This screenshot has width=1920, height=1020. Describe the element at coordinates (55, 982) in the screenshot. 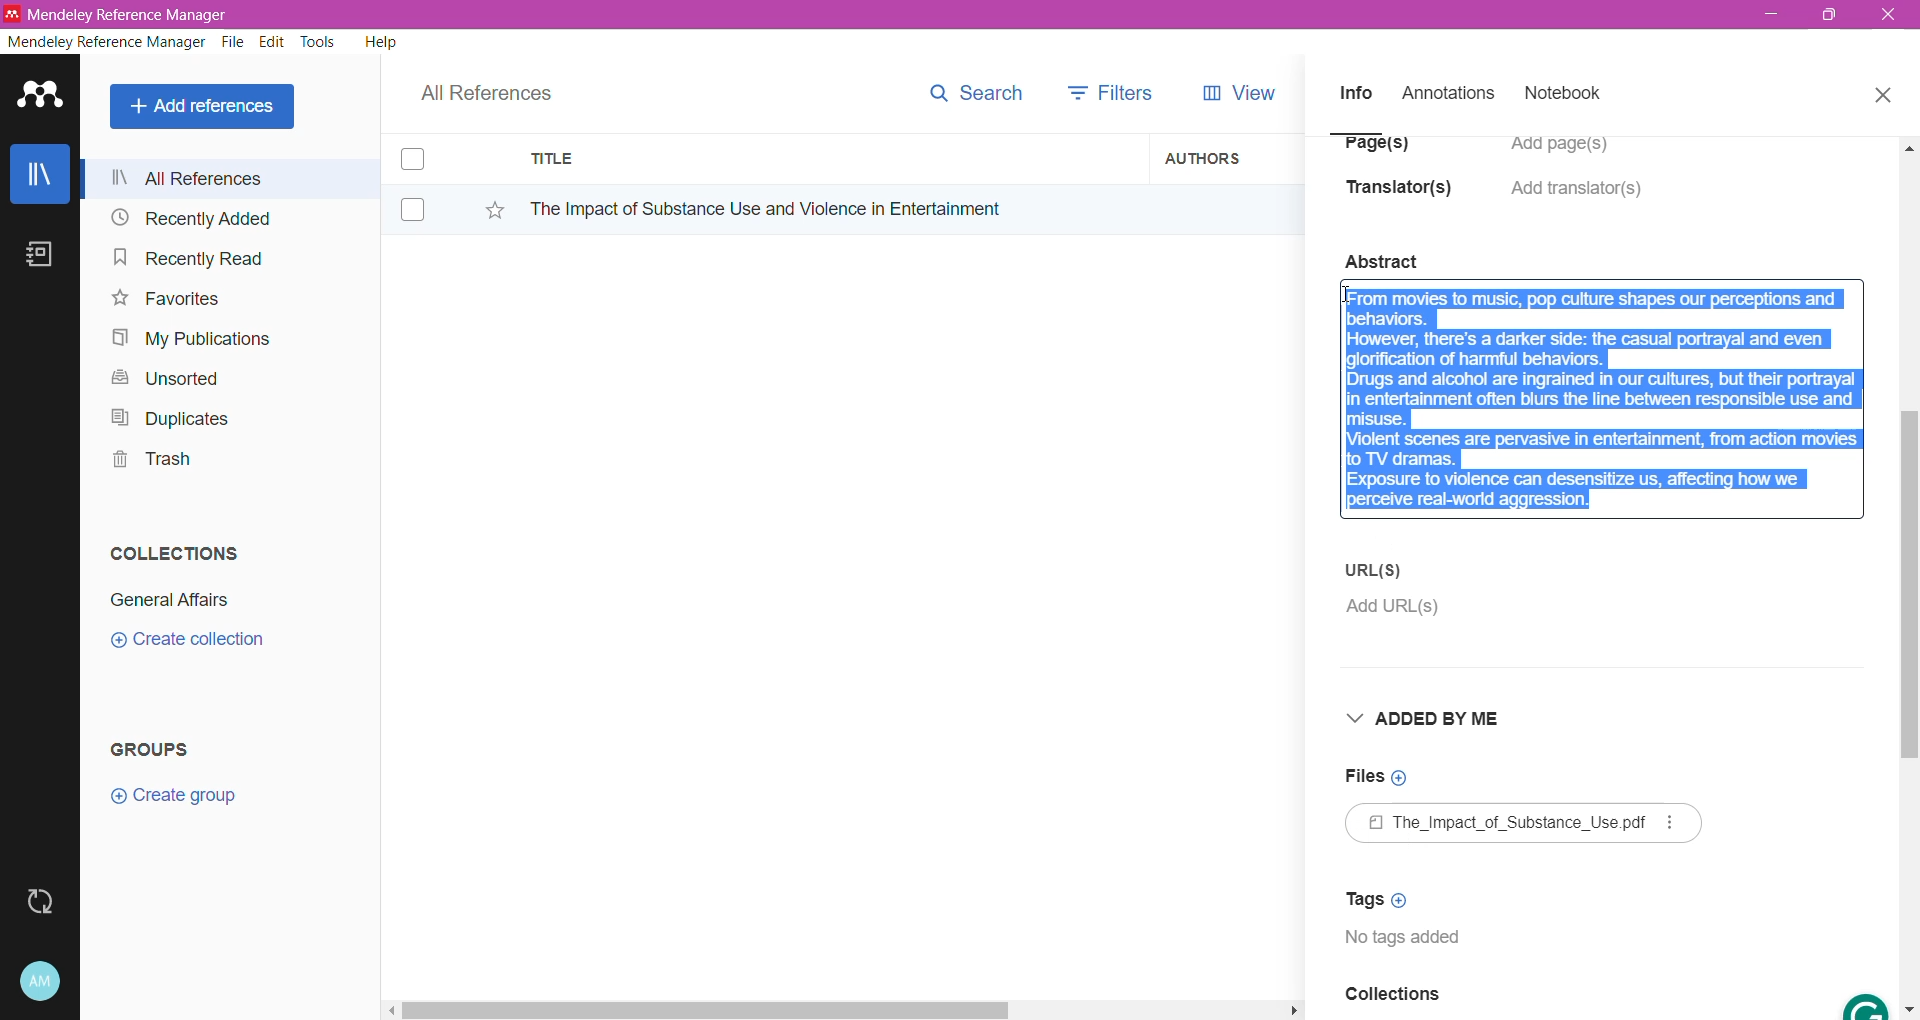

I see `Account and Help` at that location.